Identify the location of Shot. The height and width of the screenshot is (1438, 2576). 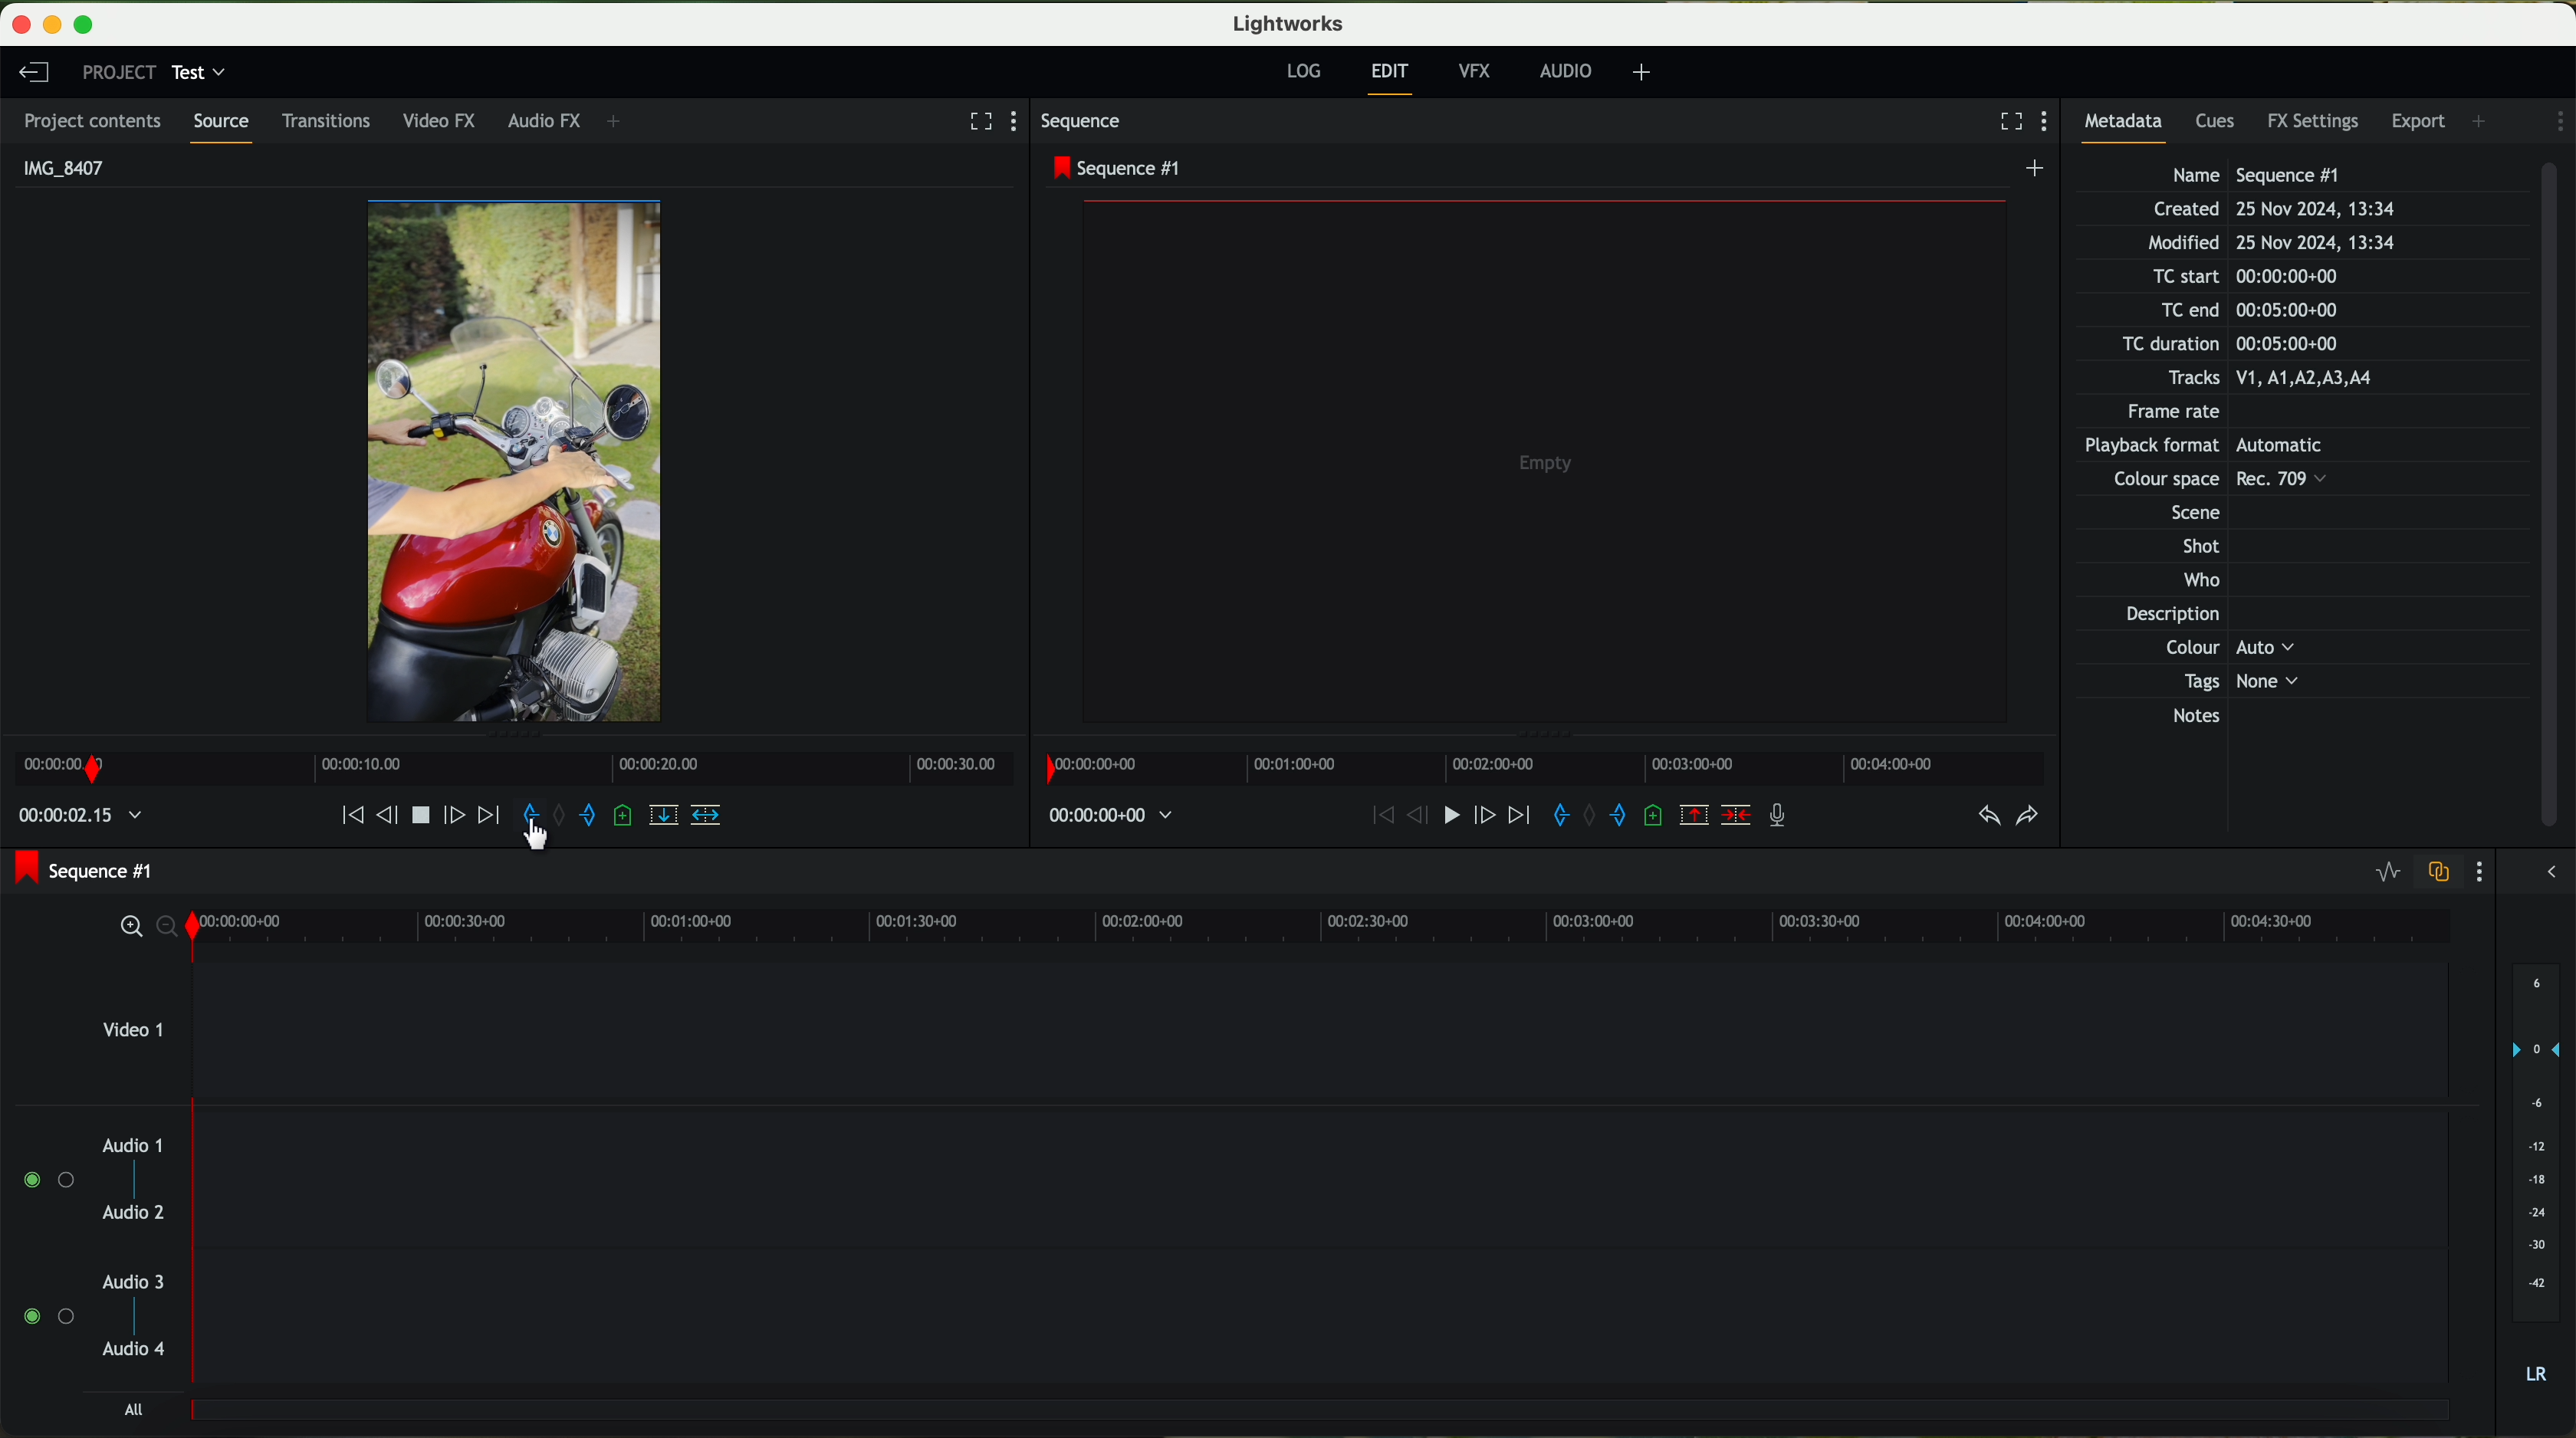
(2198, 546).